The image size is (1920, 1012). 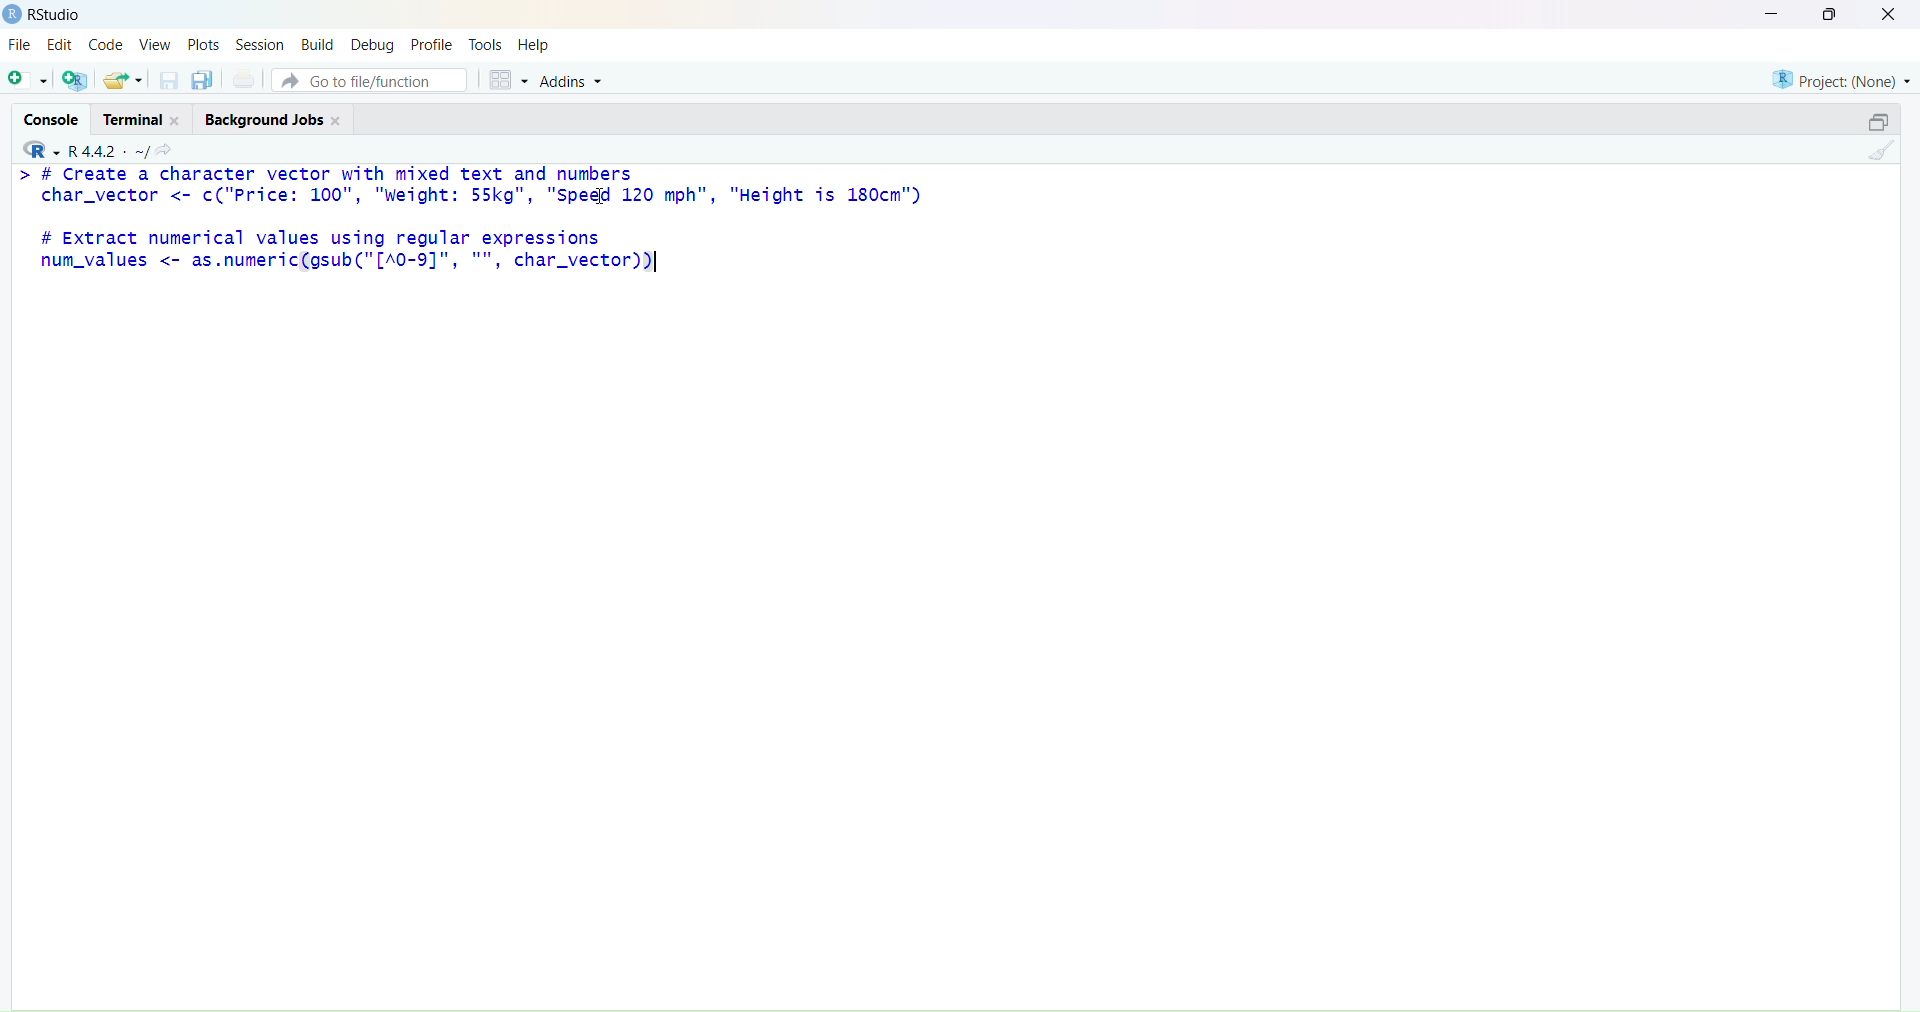 I want to click on R, so click(x=40, y=150).